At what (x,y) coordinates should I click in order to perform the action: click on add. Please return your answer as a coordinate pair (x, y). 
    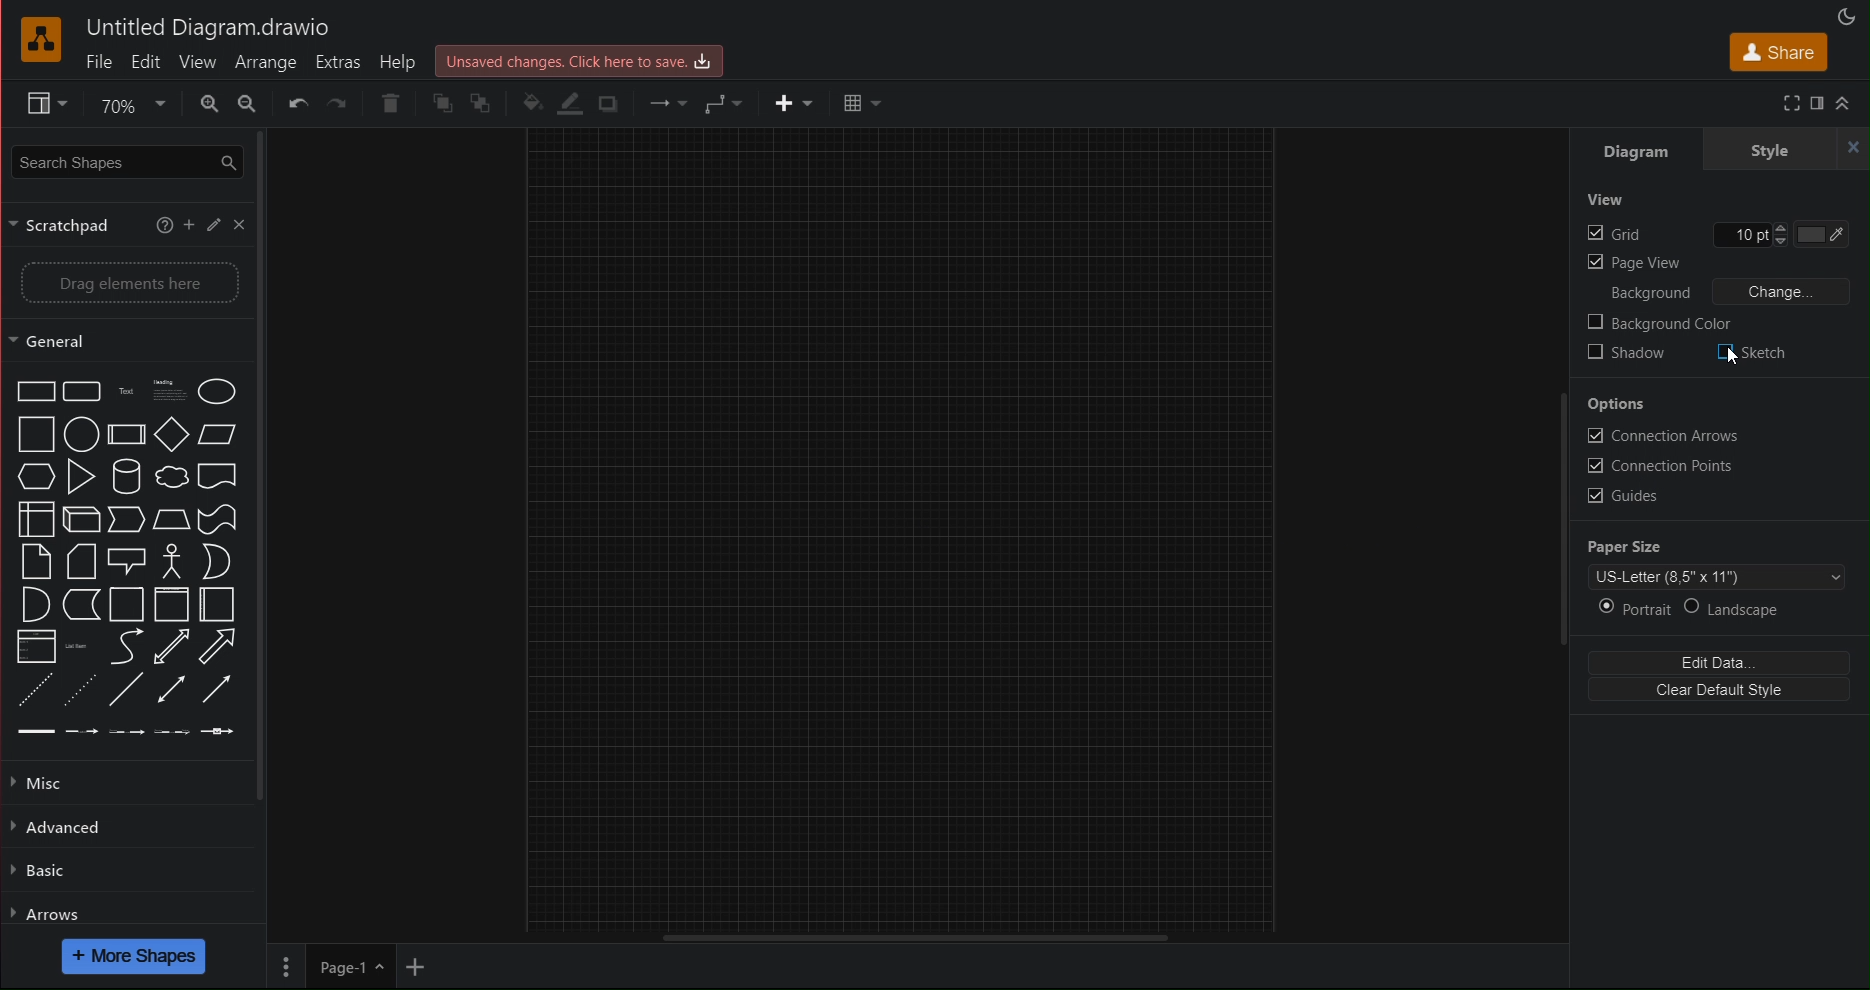
    Looking at the image, I should click on (189, 228).